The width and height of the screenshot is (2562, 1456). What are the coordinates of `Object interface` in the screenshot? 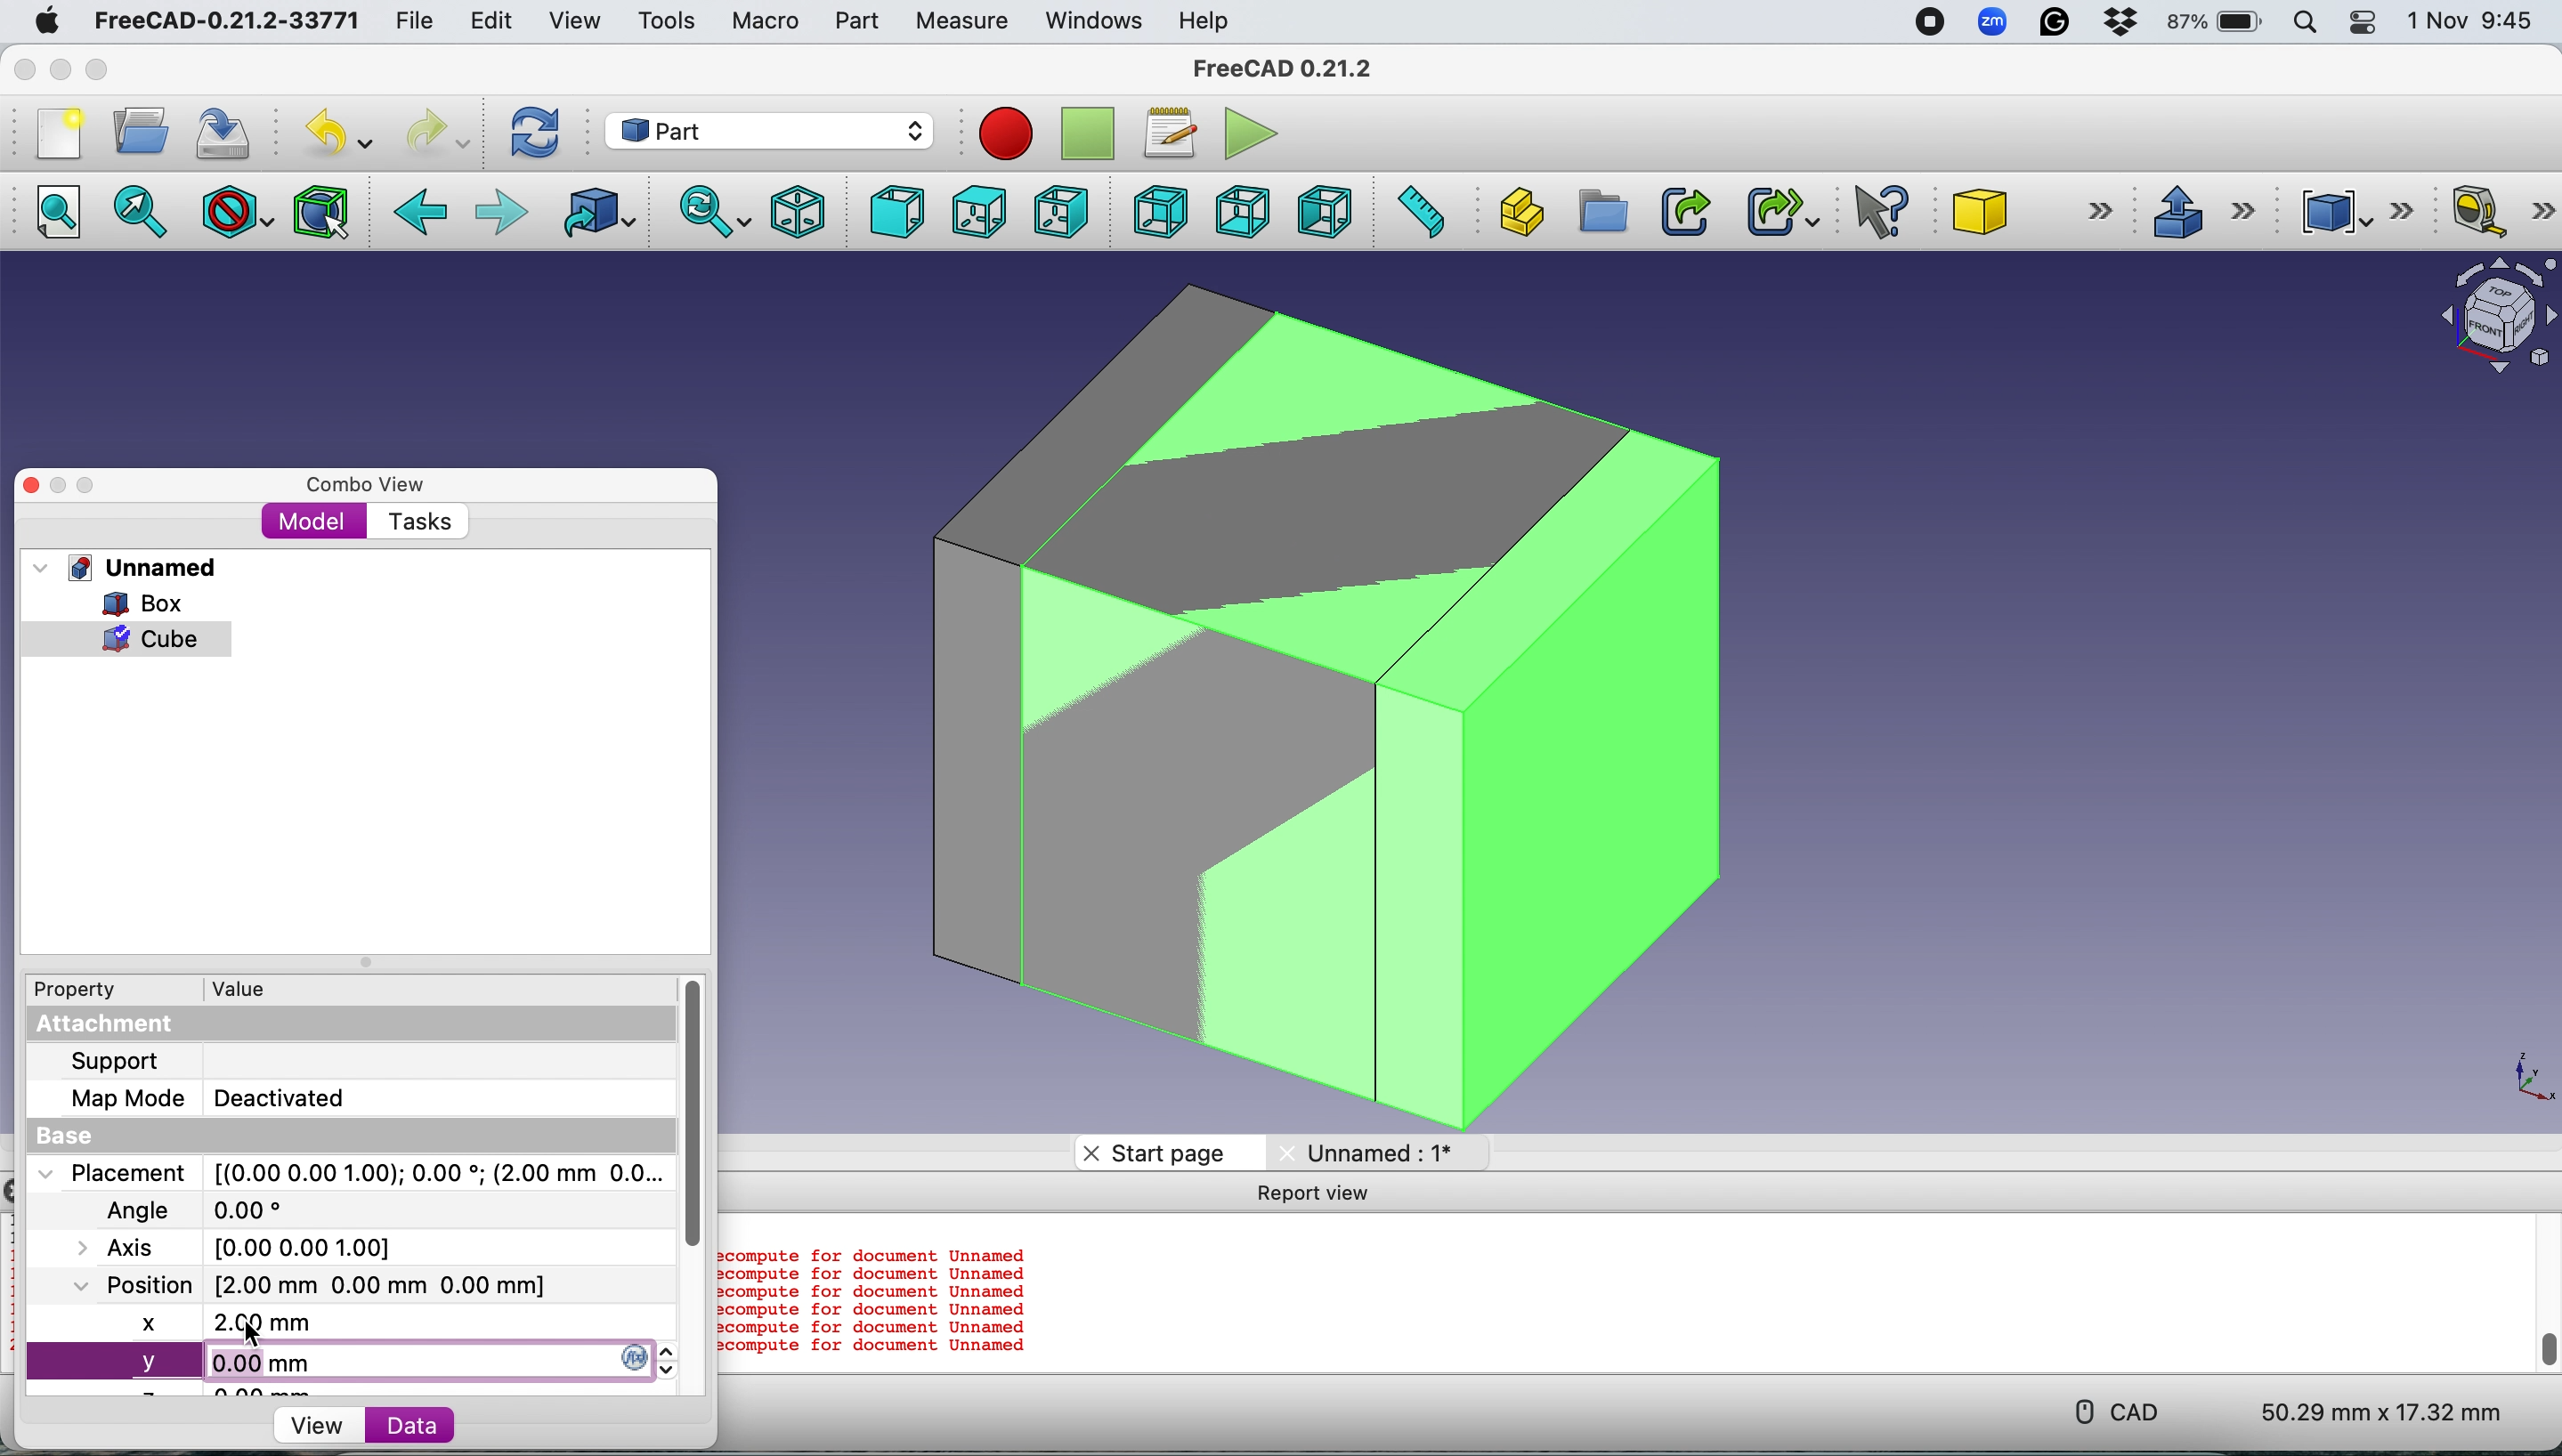 It's located at (2488, 319).